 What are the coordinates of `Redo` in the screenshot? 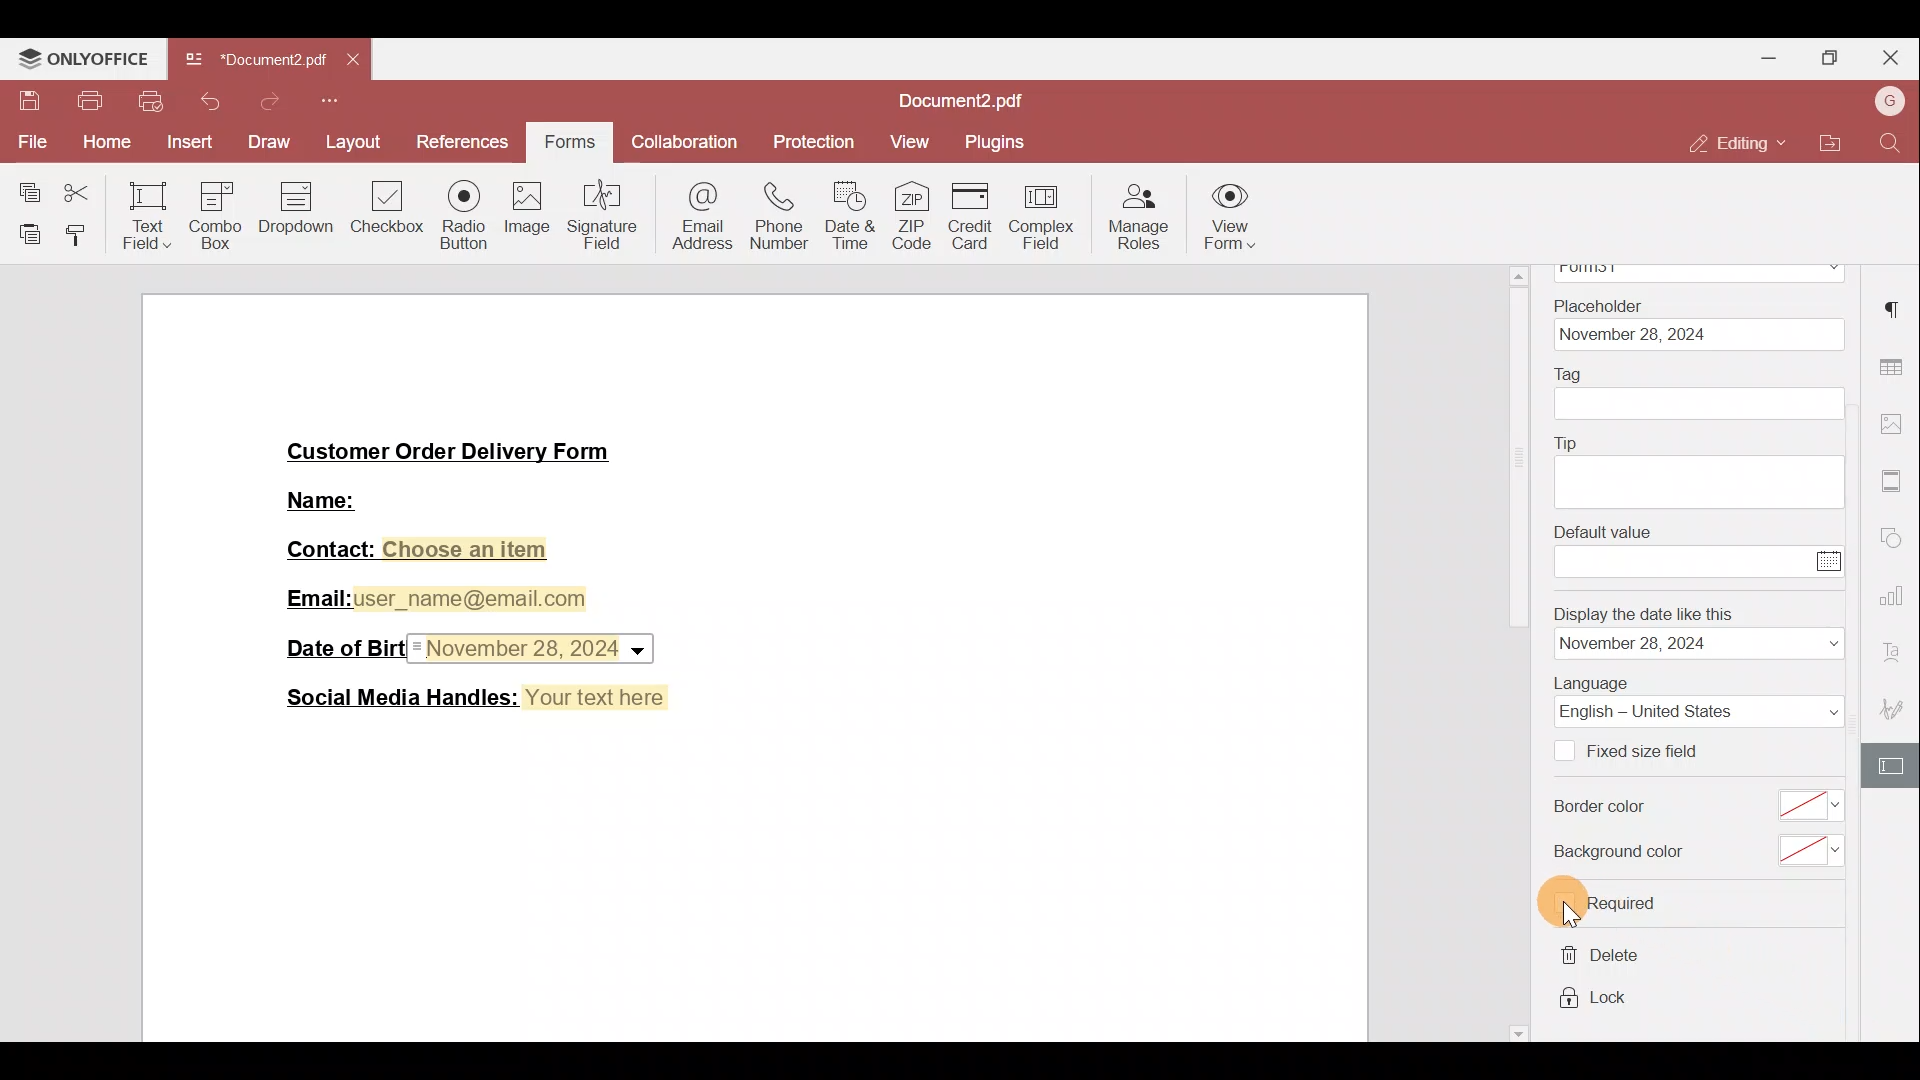 It's located at (263, 107).